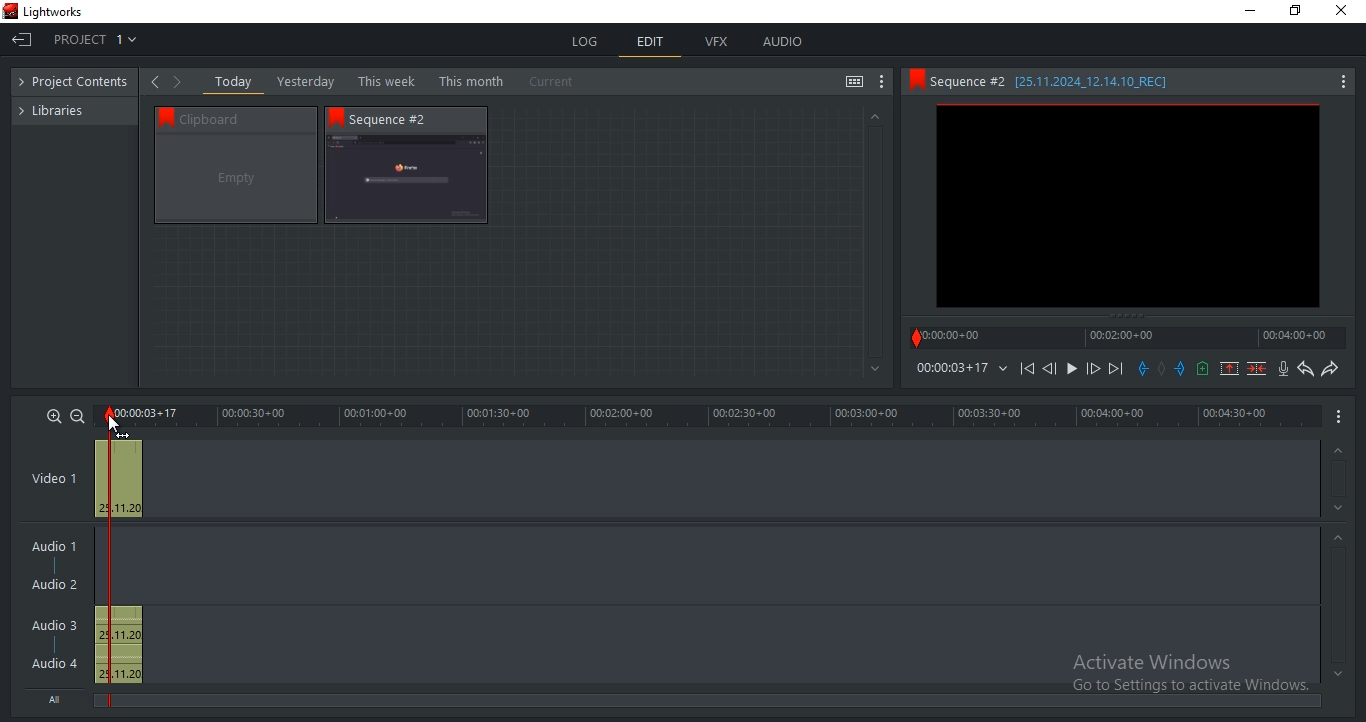 The width and height of the screenshot is (1366, 722). I want to click on Sequence #2, so click(399, 119).